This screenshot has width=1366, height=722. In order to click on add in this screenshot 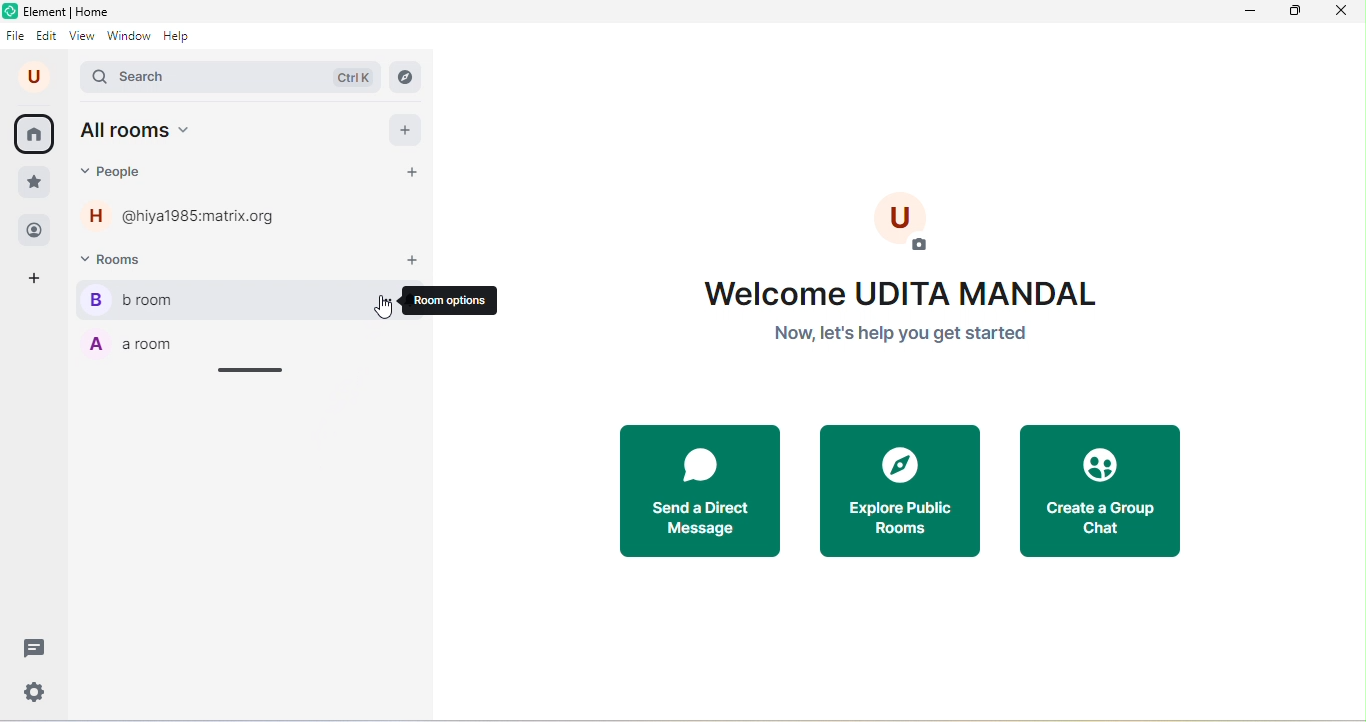, I will do `click(406, 129)`.